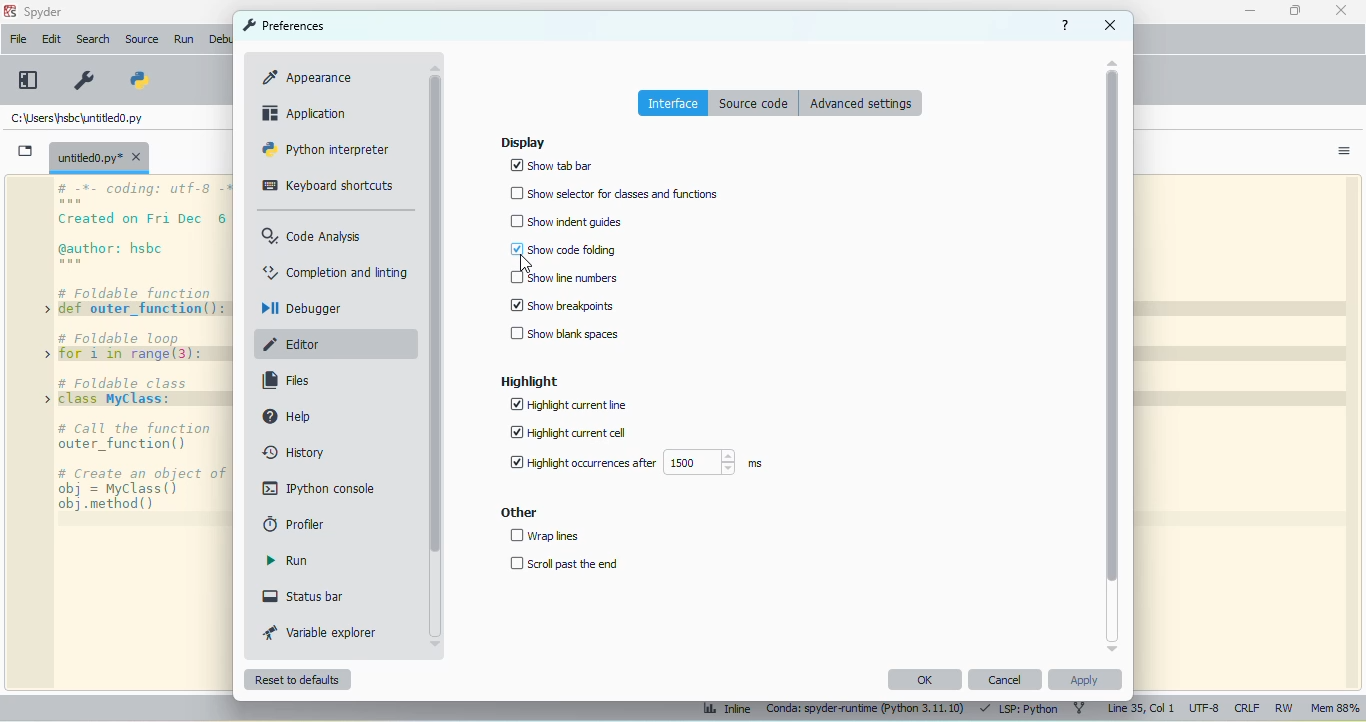 This screenshot has width=1366, height=722. What do you see at coordinates (551, 165) in the screenshot?
I see `show tab bar` at bounding box center [551, 165].